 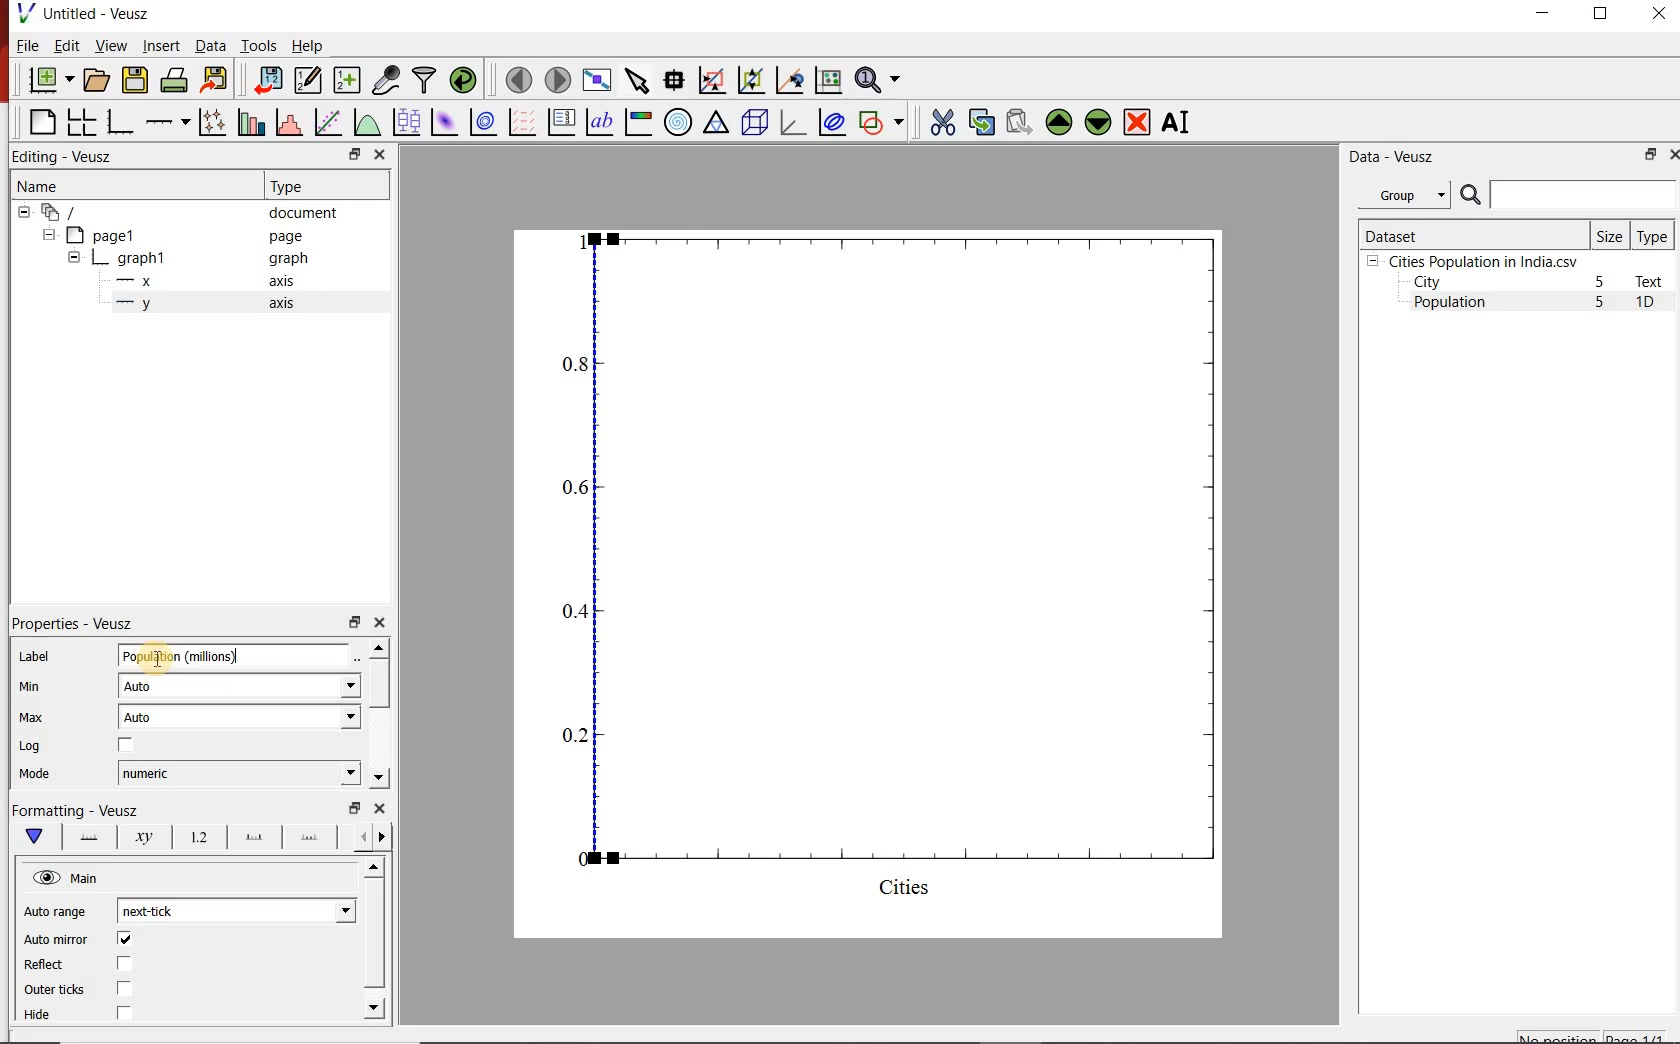 What do you see at coordinates (32, 656) in the screenshot?
I see `Label` at bounding box center [32, 656].